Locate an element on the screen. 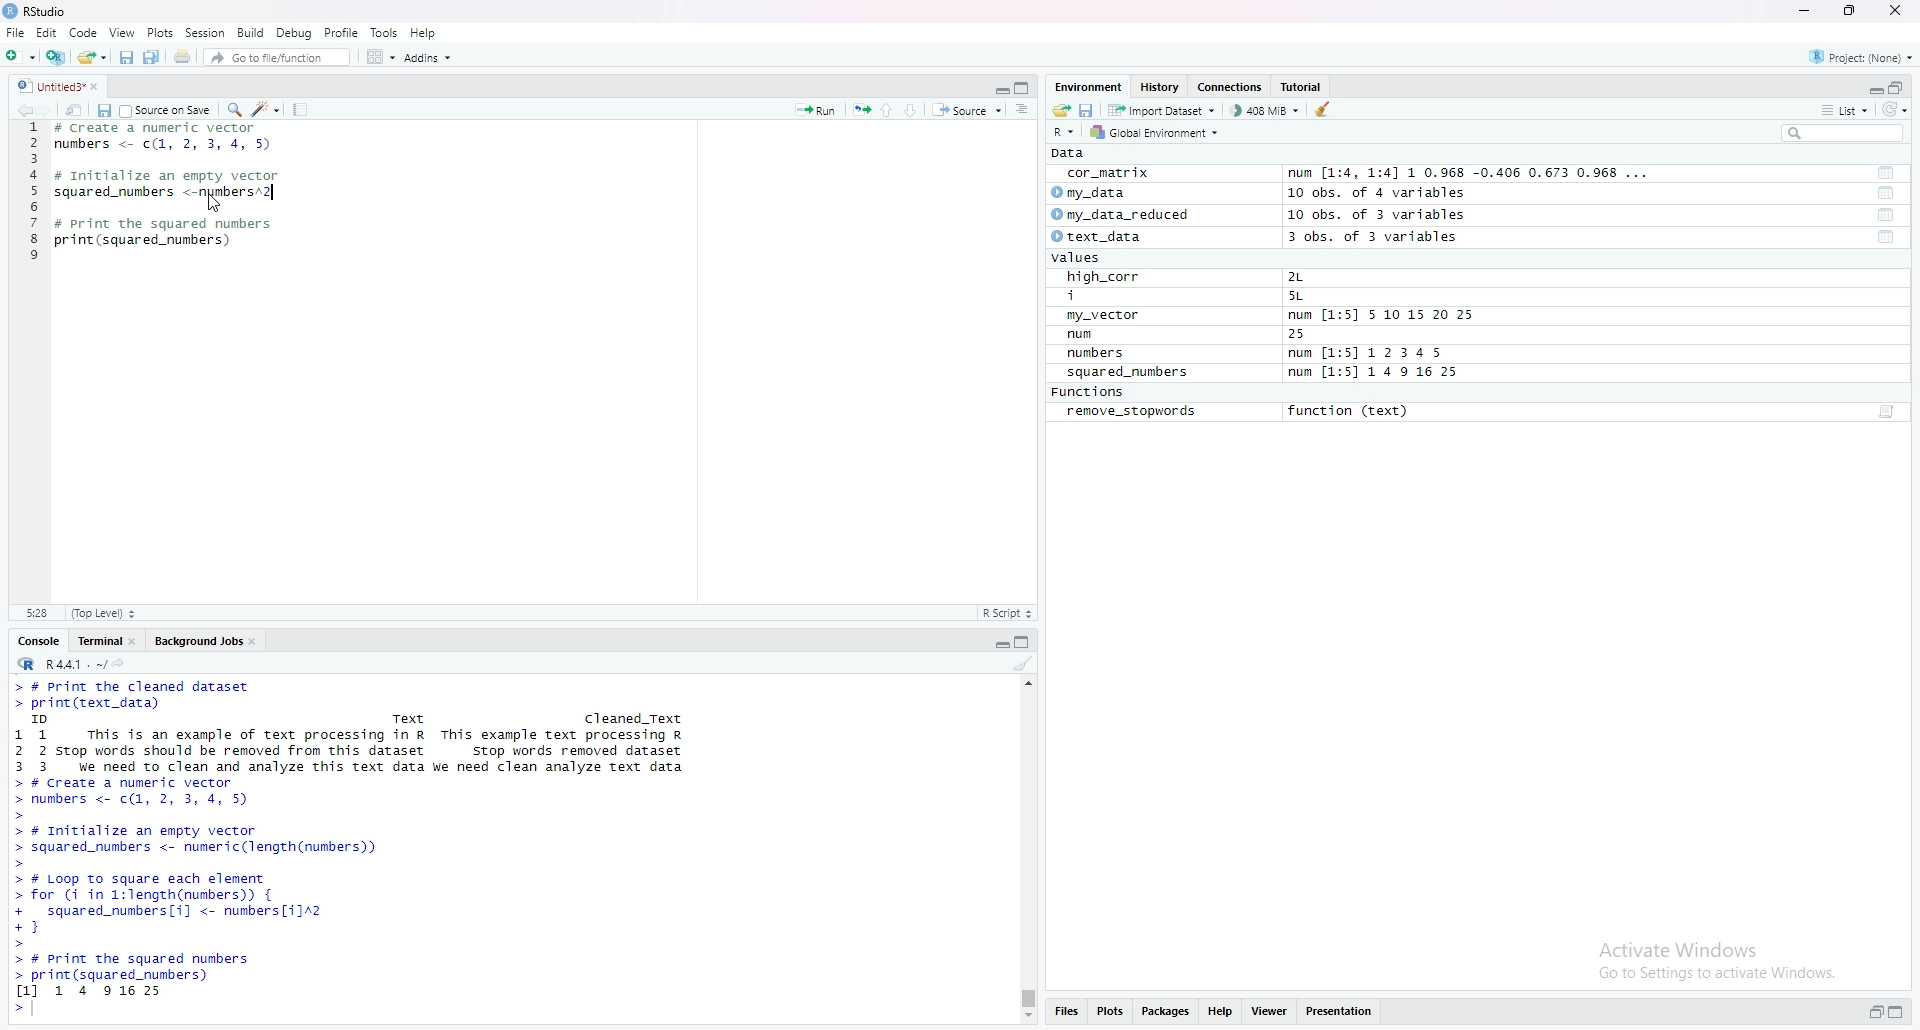  Source on save is located at coordinates (167, 109).